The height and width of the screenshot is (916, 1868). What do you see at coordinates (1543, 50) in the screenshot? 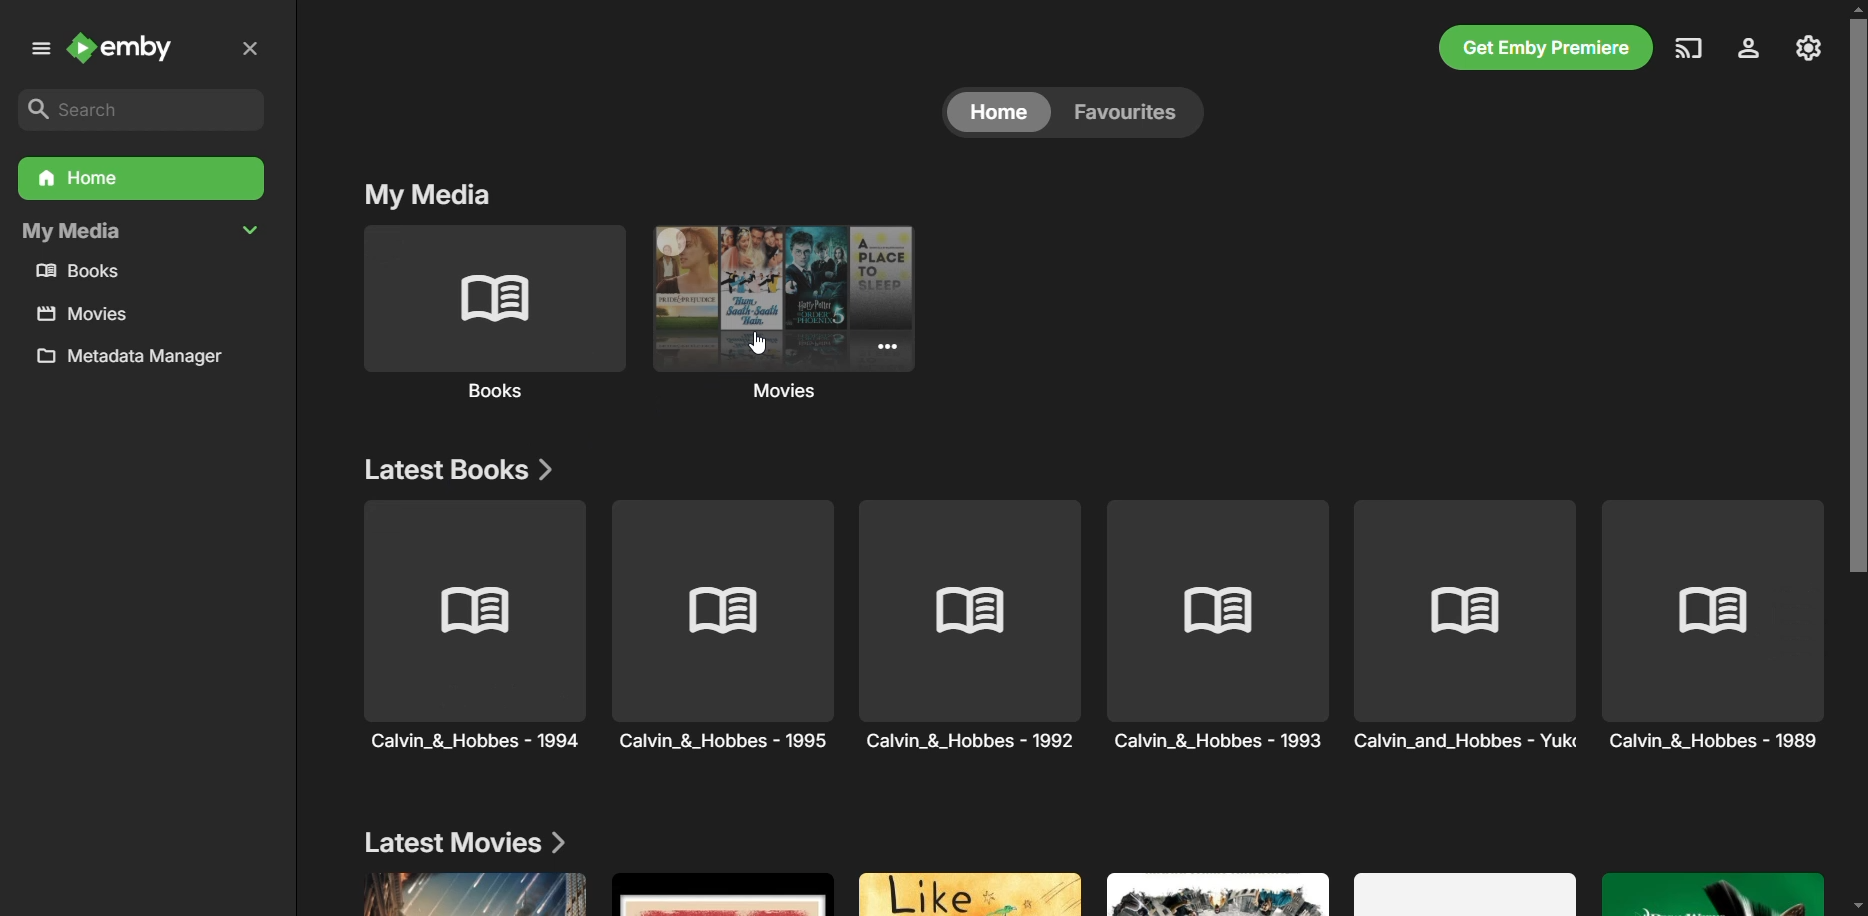
I see `Get Emby Premier` at bounding box center [1543, 50].